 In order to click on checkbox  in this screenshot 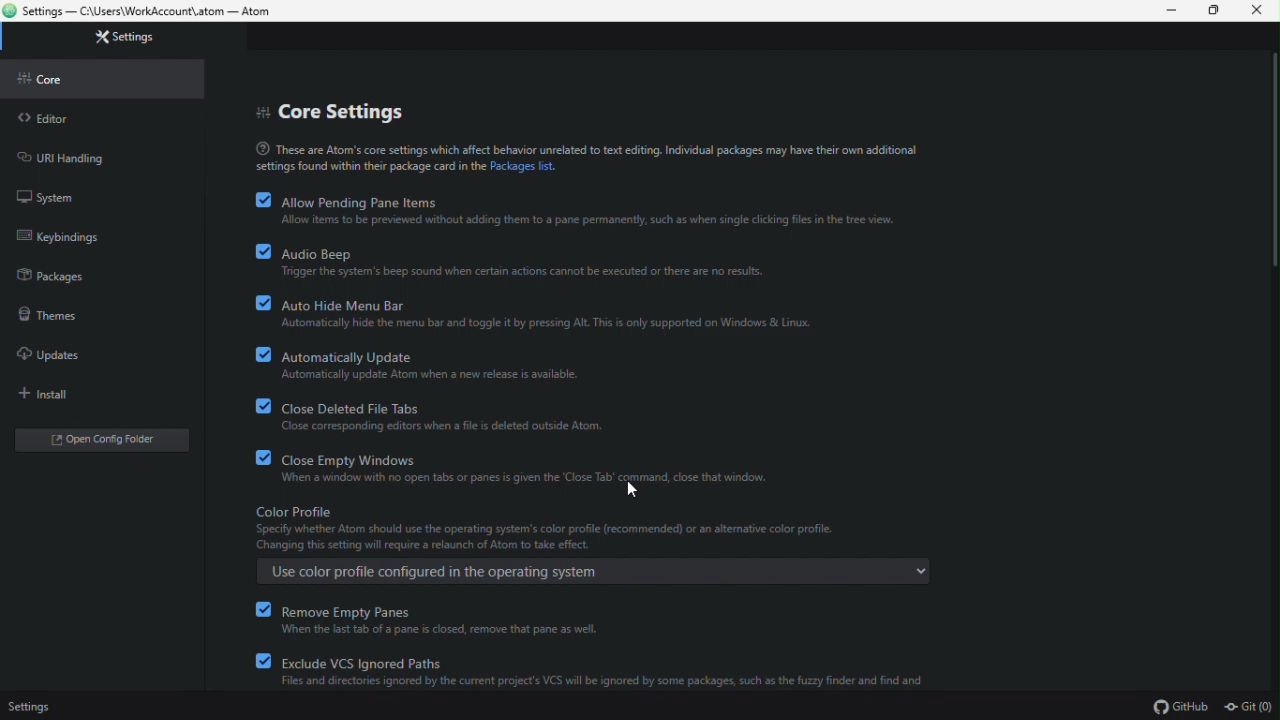, I will do `click(262, 659)`.